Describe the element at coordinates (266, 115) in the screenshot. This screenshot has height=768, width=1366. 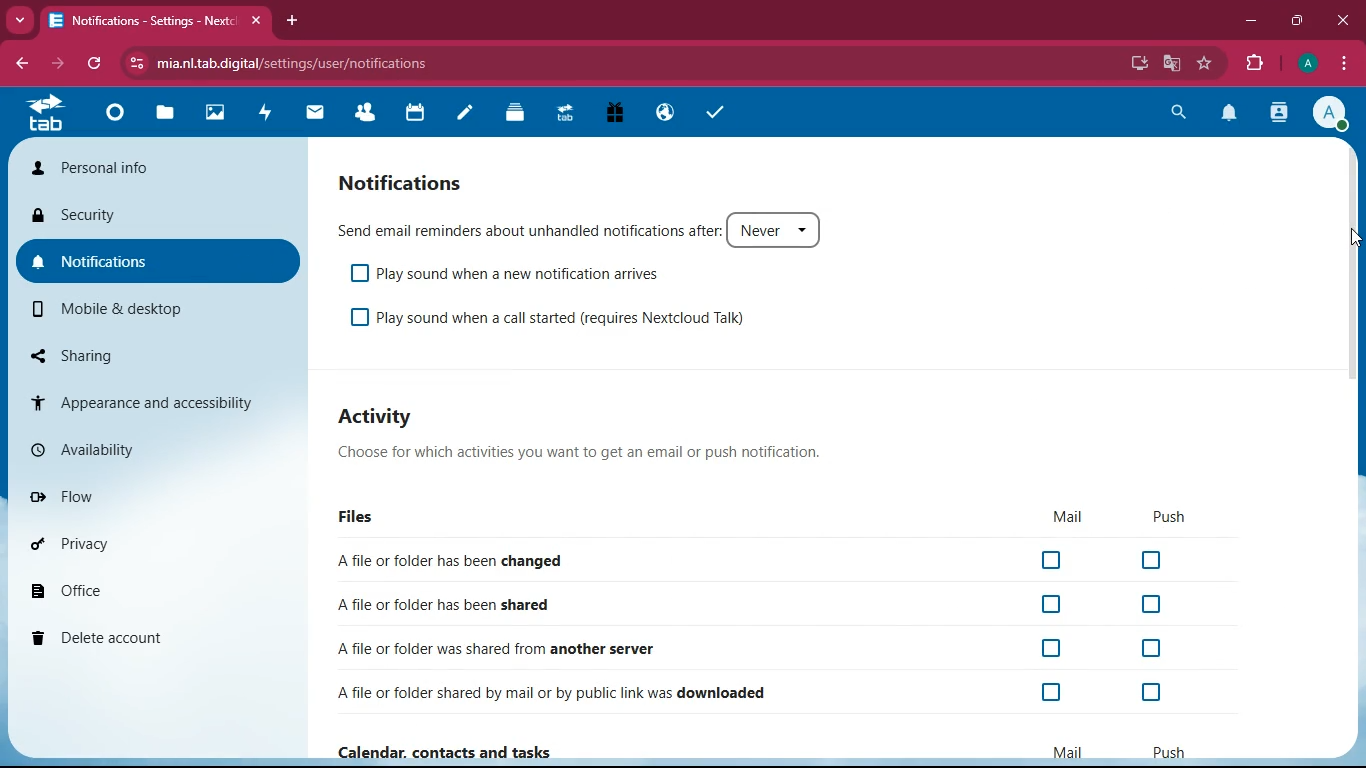
I see `activity` at that location.